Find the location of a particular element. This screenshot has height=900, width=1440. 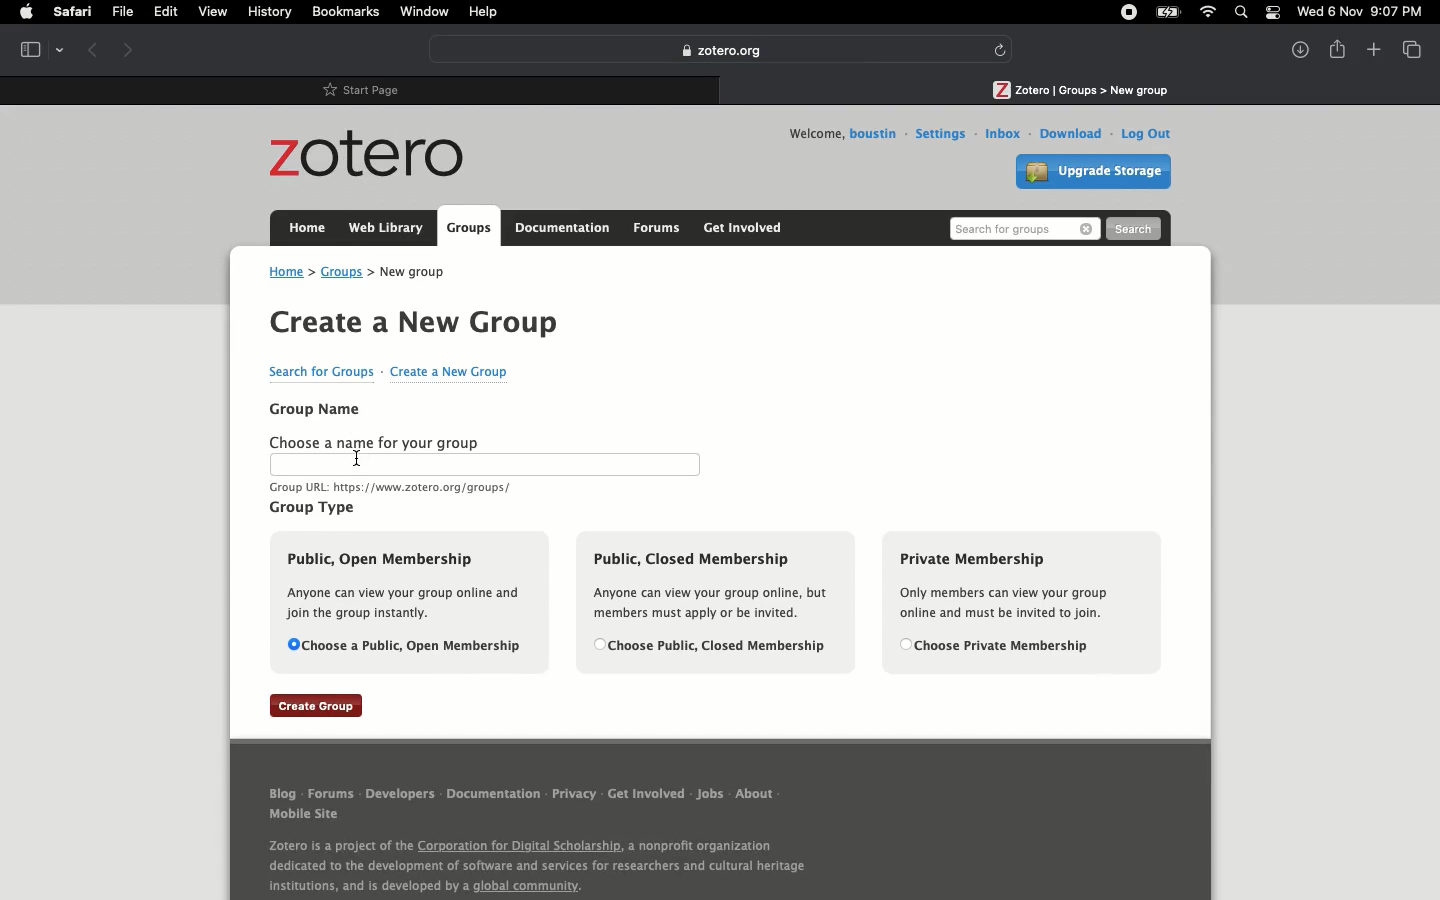

Upgrade storage is located at coordinates (1096, 174).